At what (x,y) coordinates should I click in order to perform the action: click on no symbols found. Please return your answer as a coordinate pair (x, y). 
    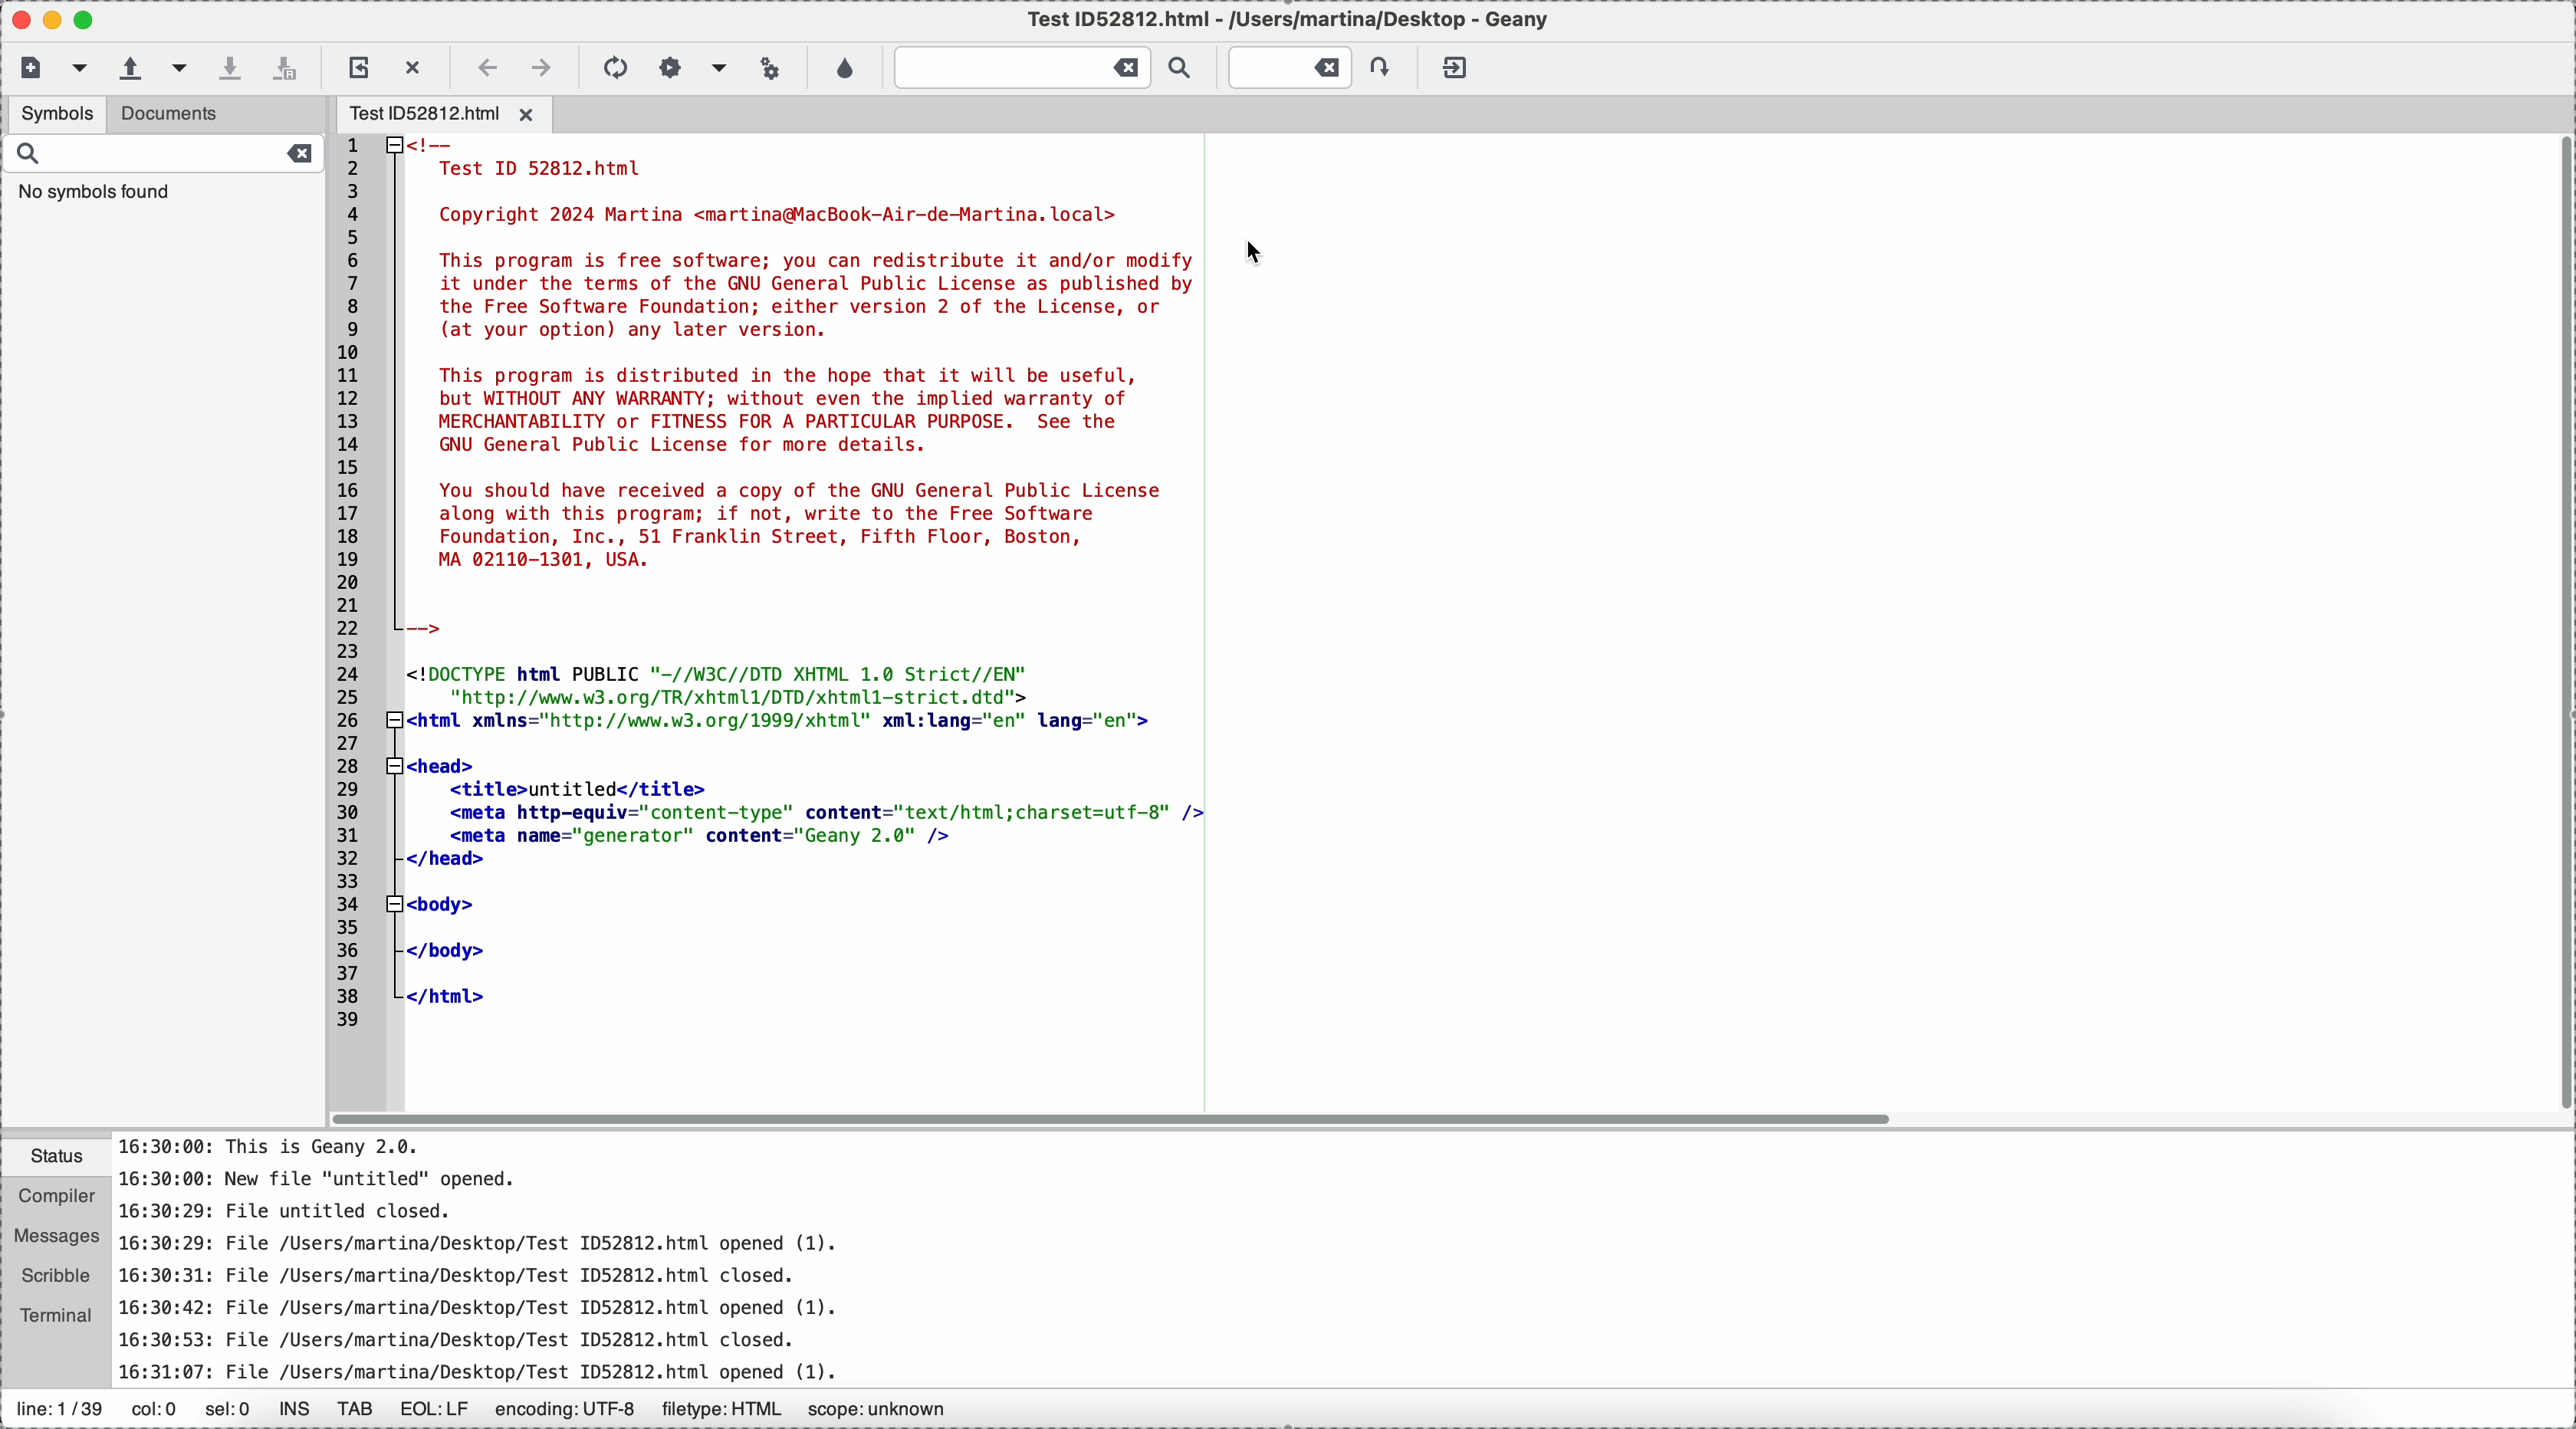
    Looking at the image, I should click on (95, 195).